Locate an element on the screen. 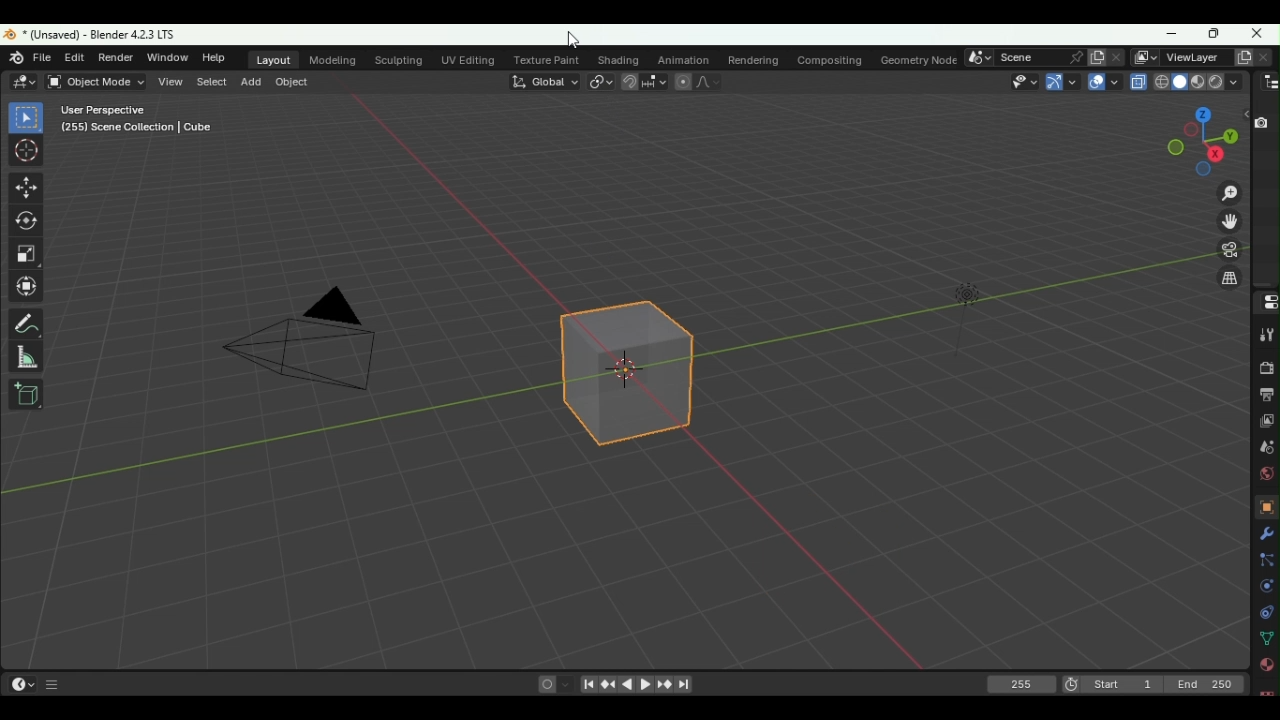  Viewport shading: Material preview is located at coordinates (1198, 82).